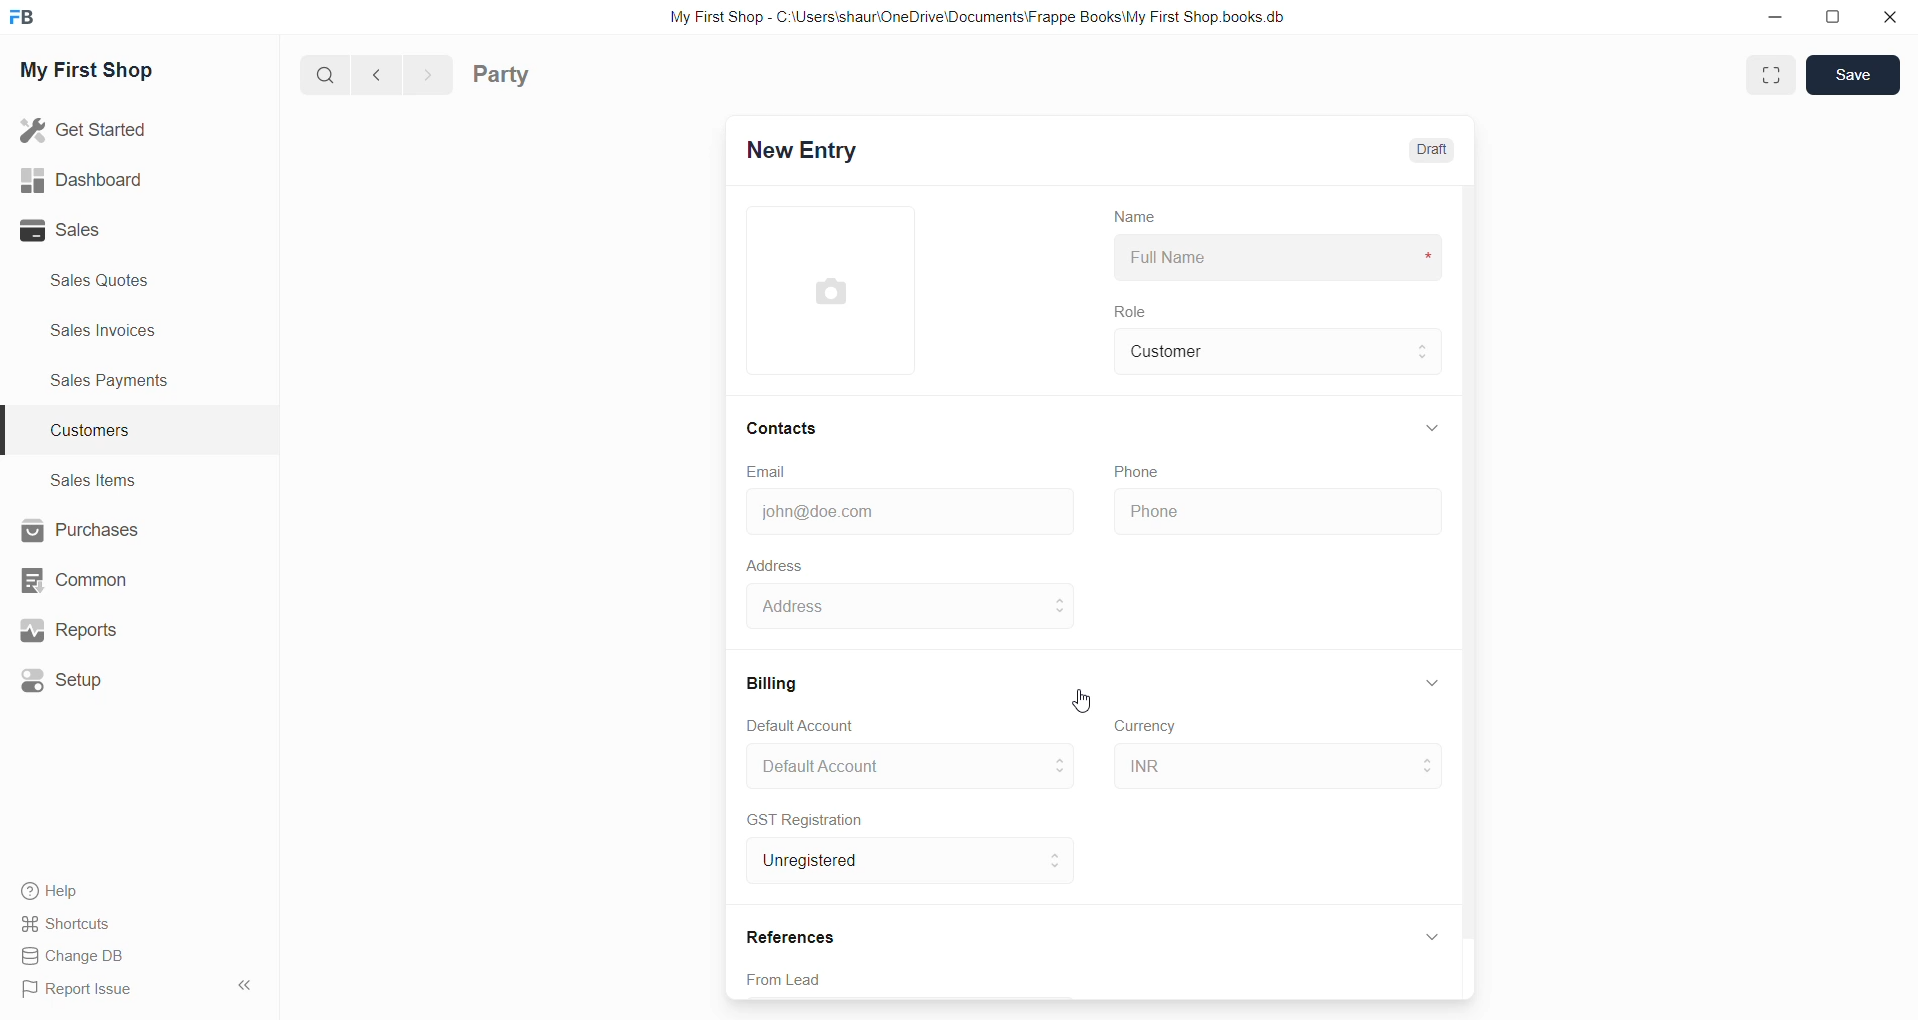  I want to click on Select GST registration, so click(879, 861).